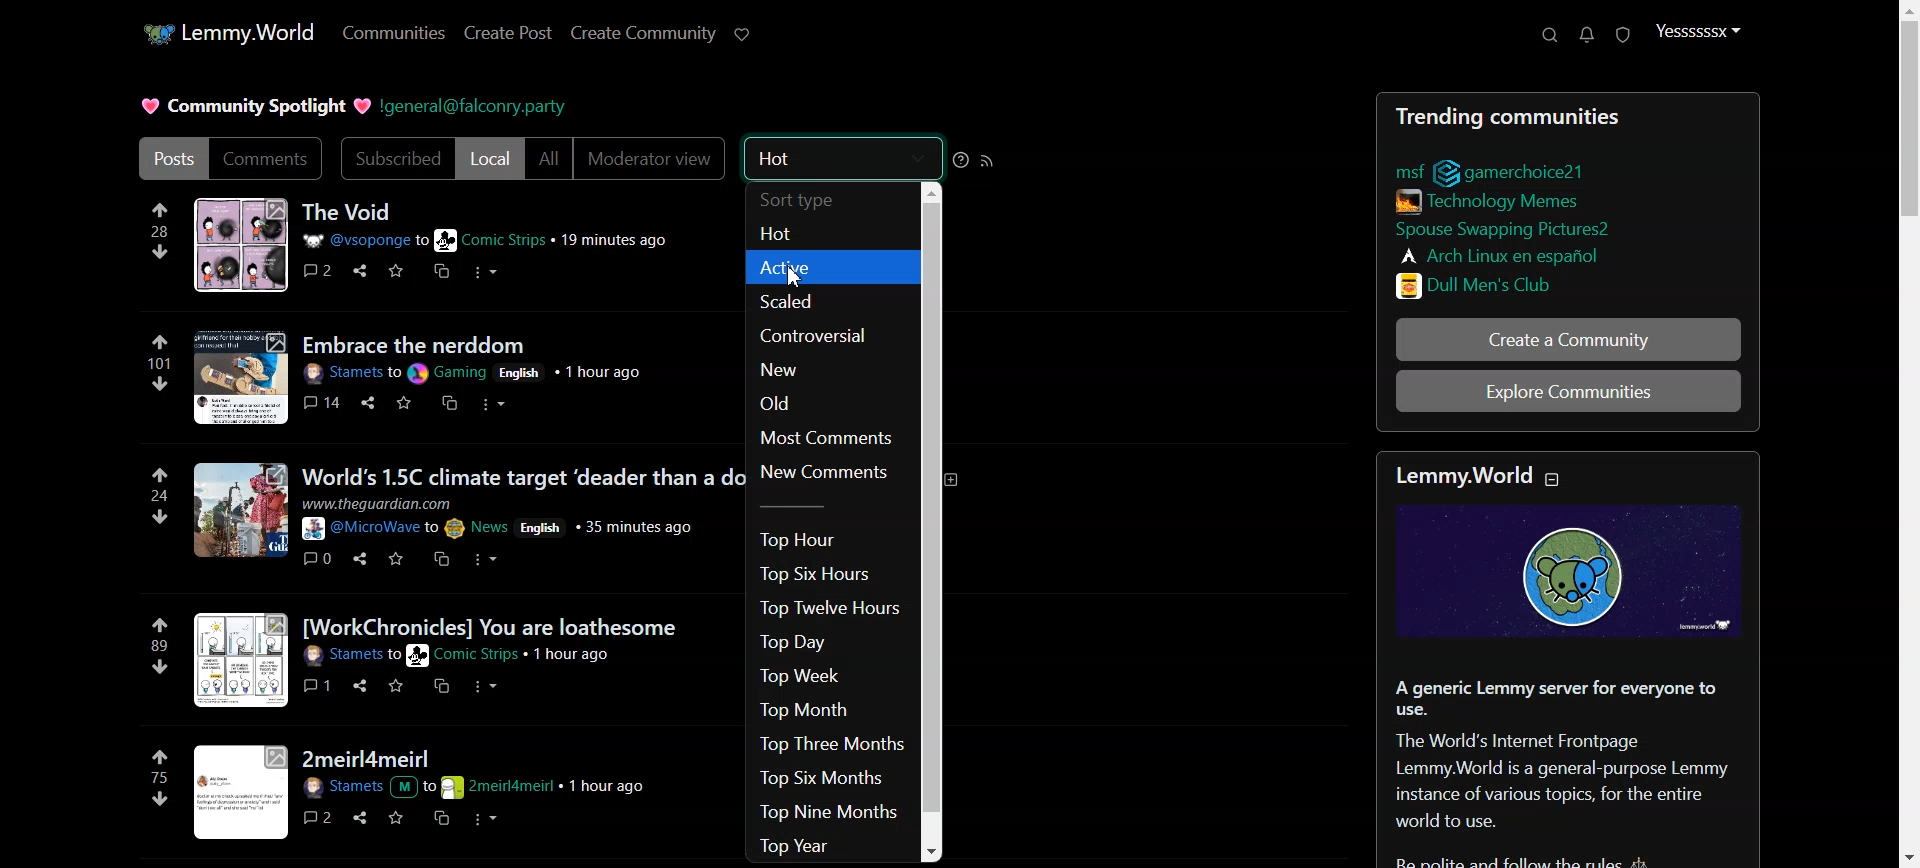 This screenshot has width=1920, height=868. What do you see at coordinates (315, 684) in the screenshot?
I see `` at bounding box center [315, 684].